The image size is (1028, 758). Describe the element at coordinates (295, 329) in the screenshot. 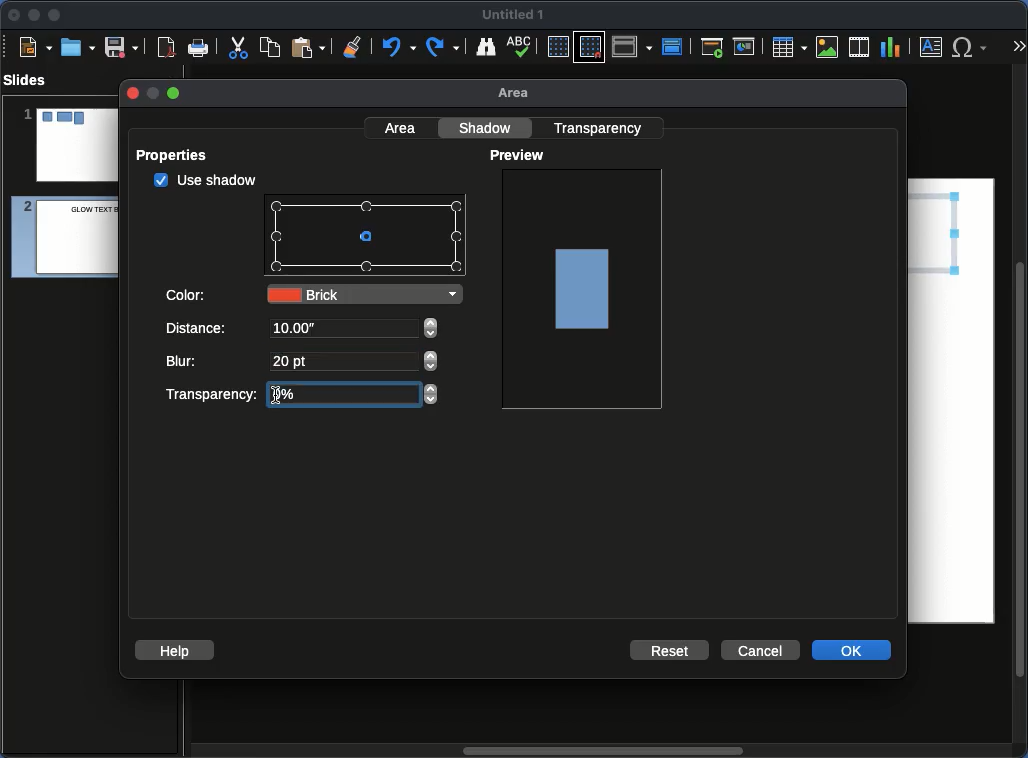

I see `10.00` at that location.